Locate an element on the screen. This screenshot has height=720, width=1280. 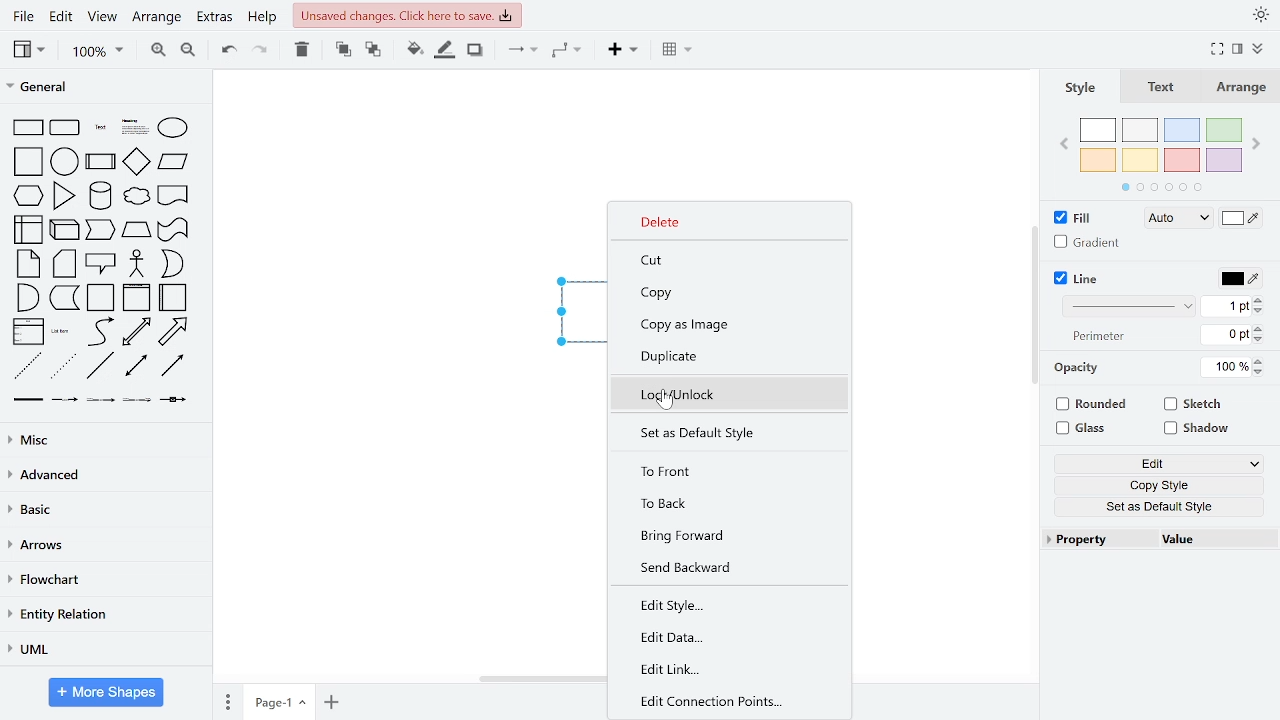
sketch is located at coordinates (1194, 404).